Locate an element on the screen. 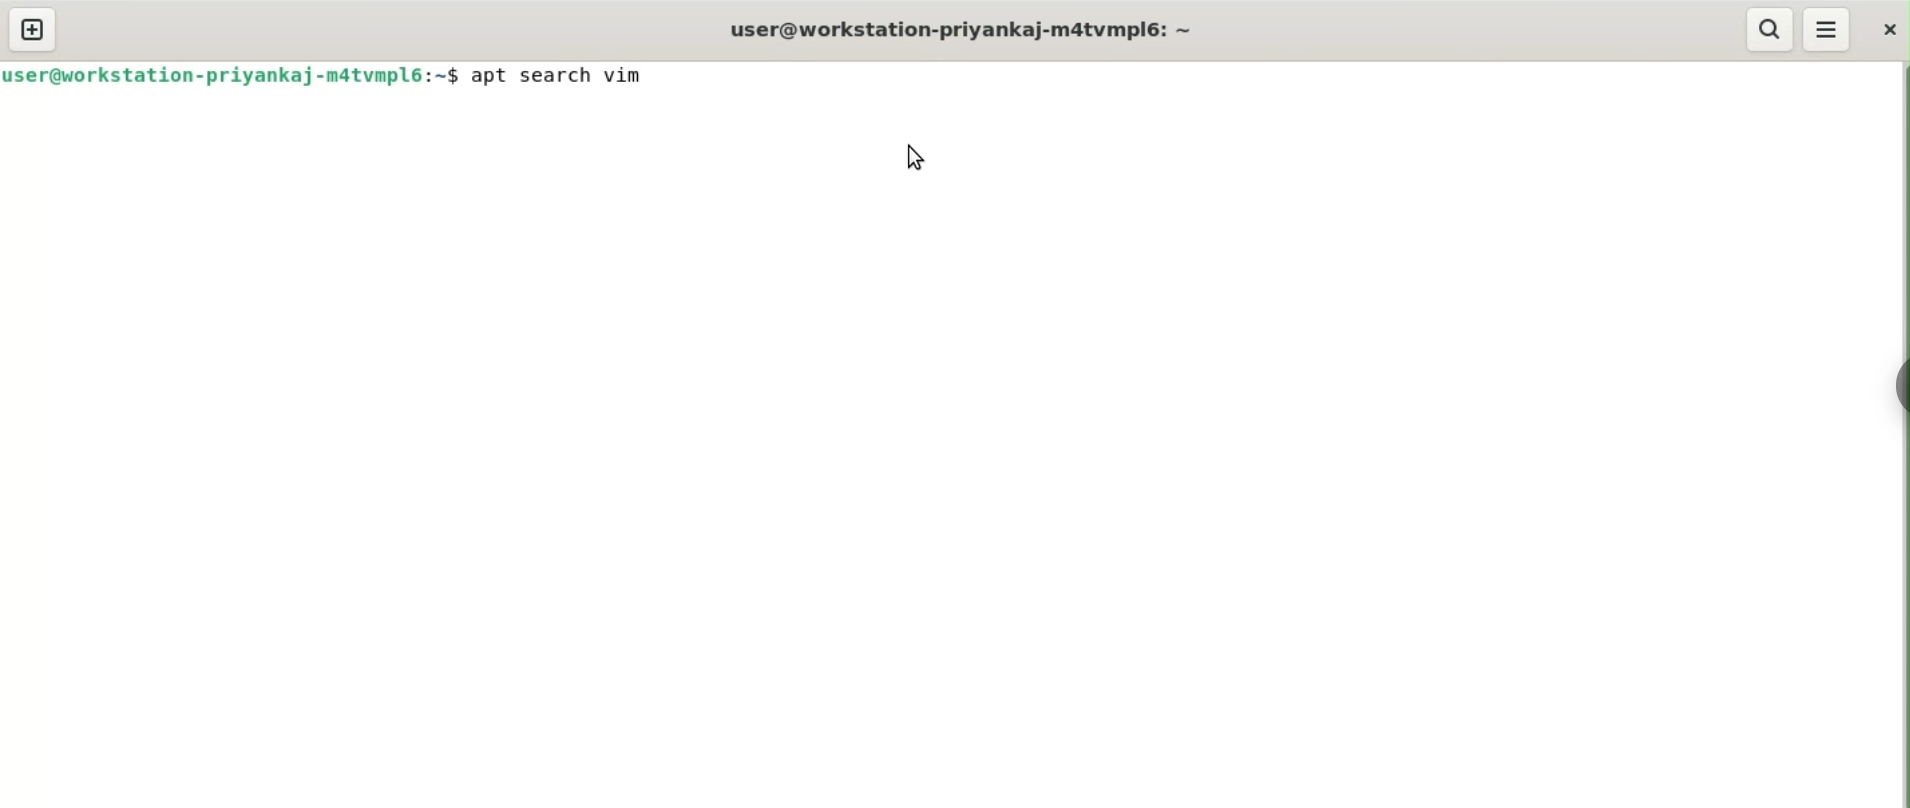 The height and width of the screenshot is (808, 1910). search is located at coordinates (1770, 30).